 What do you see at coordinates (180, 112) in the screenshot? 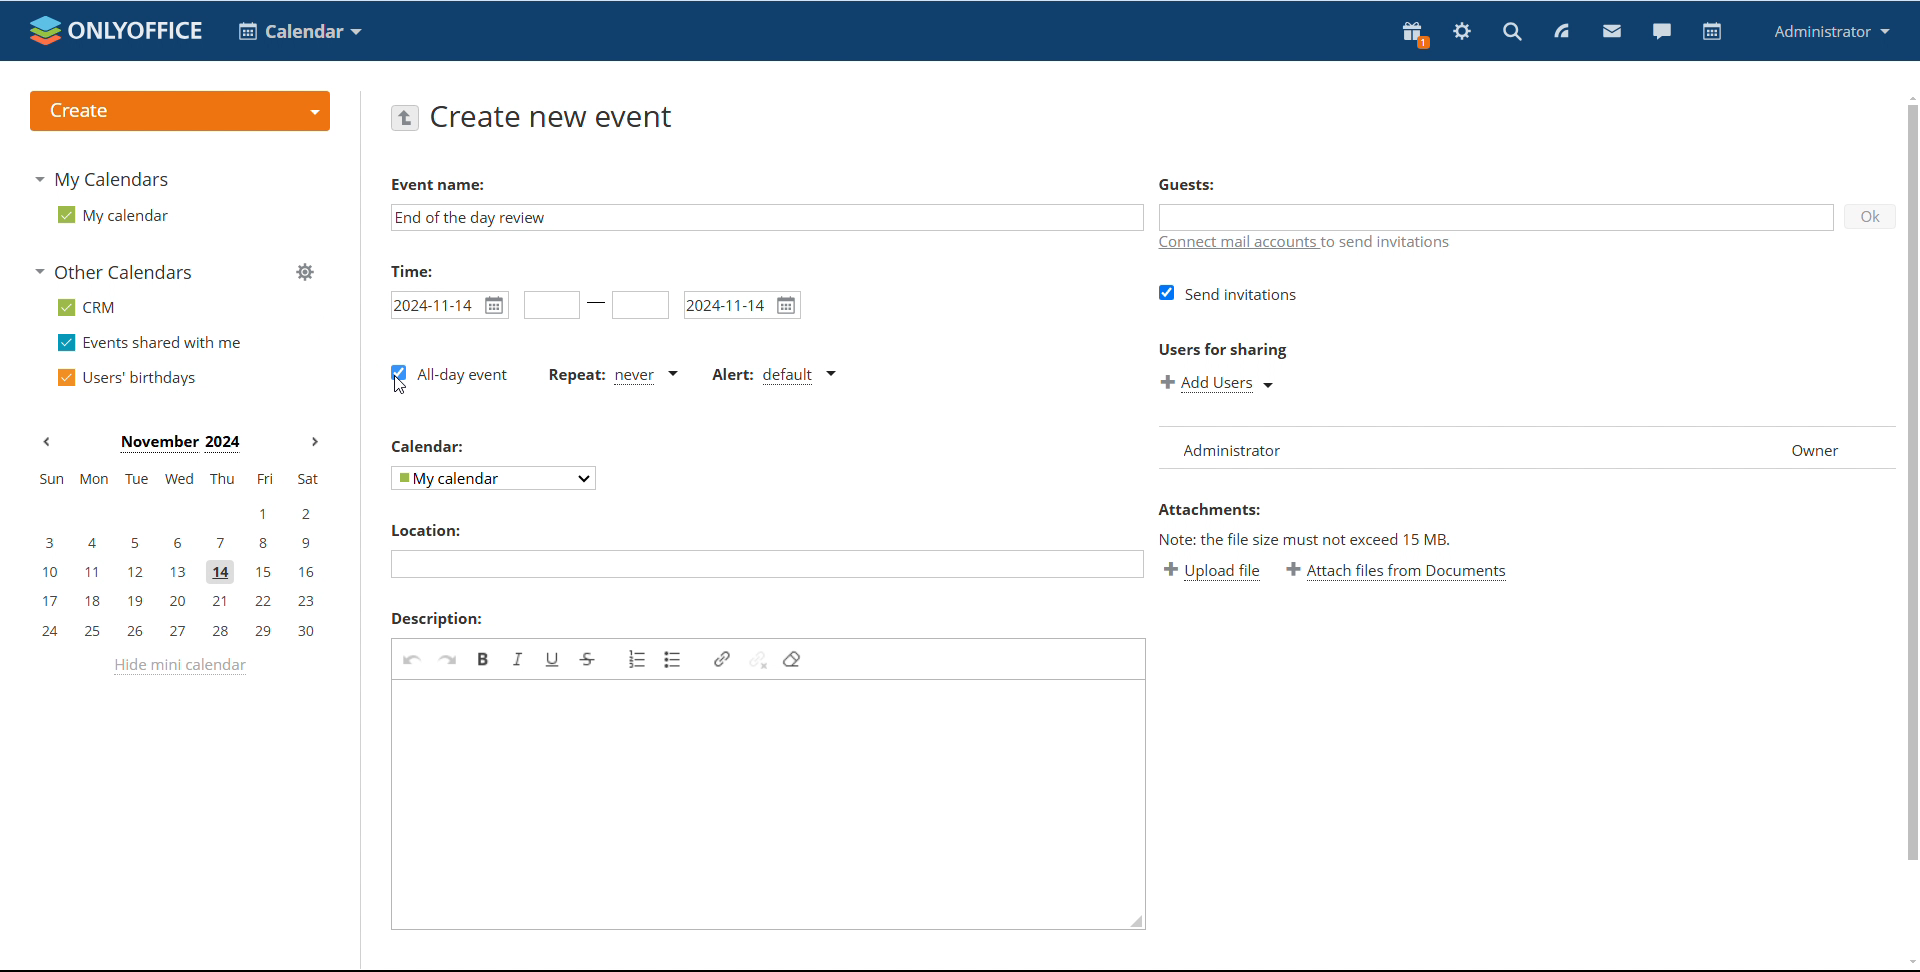
I see `create` at bounding box center [180, 112].